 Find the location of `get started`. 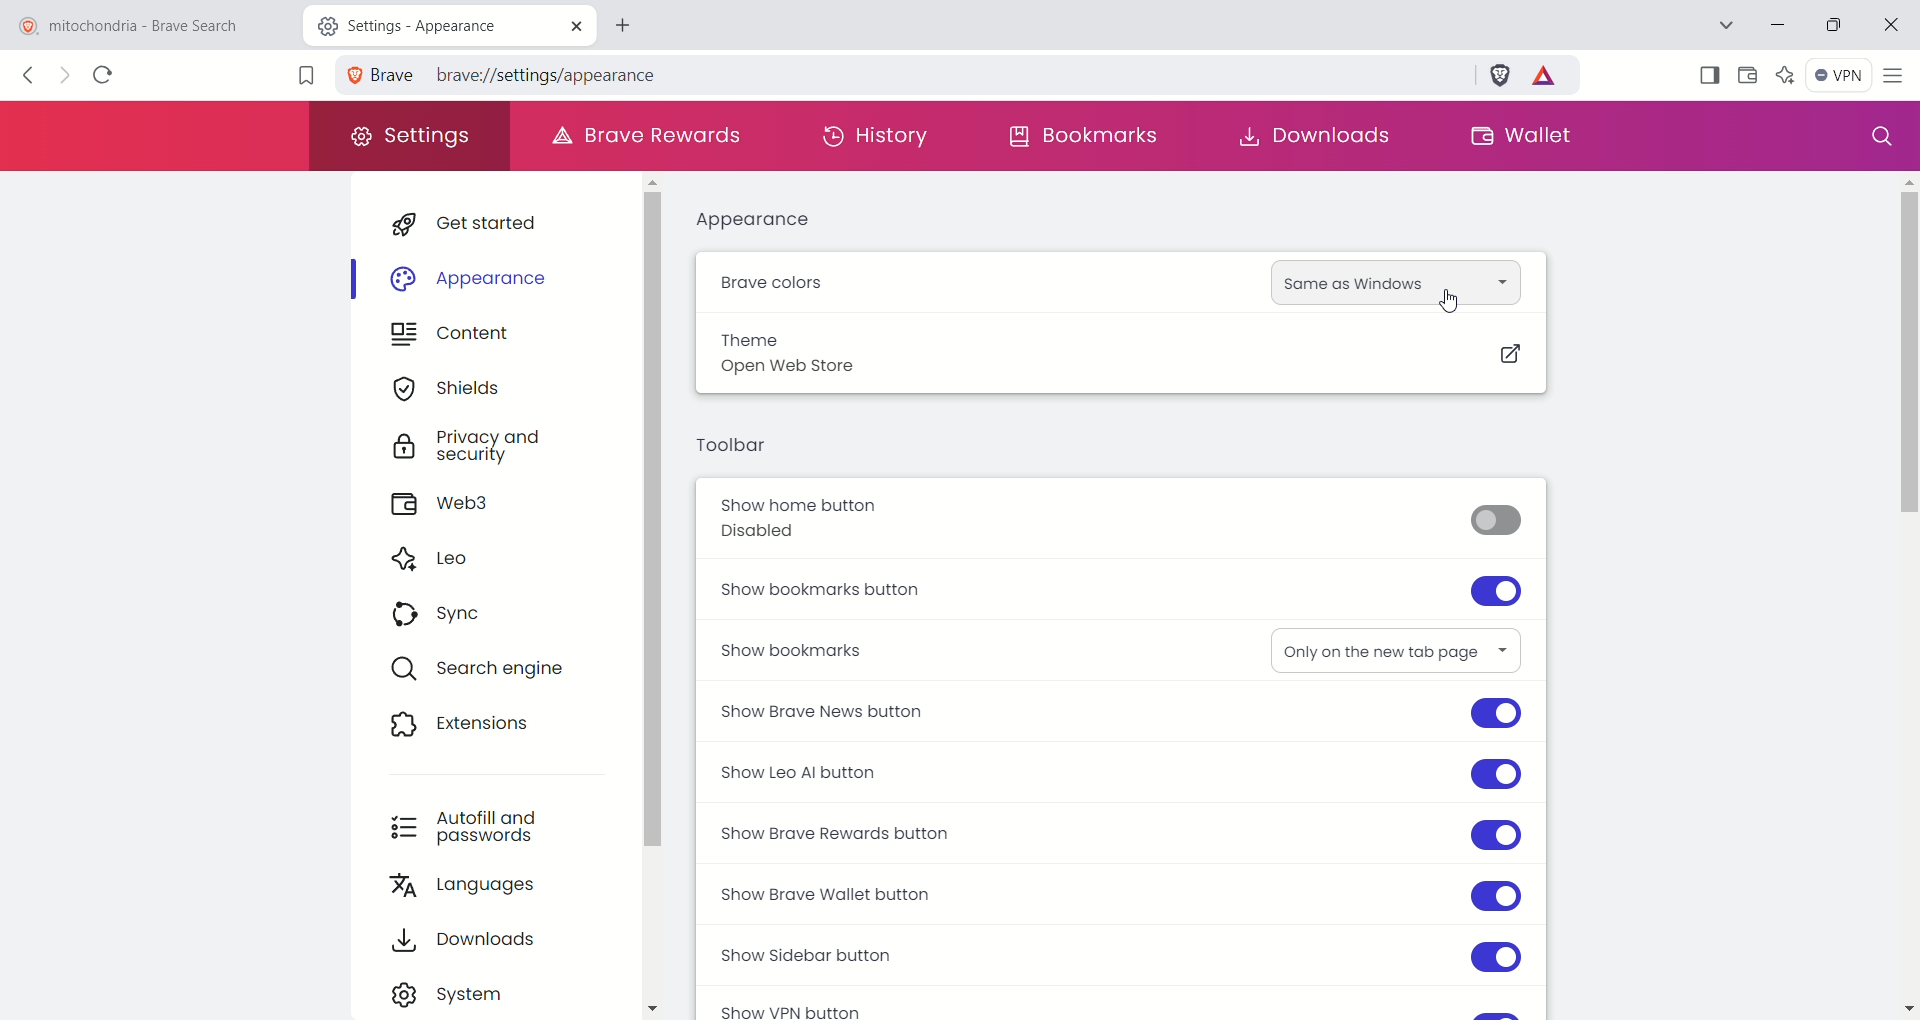

get started is located at coordinates (490, 221).